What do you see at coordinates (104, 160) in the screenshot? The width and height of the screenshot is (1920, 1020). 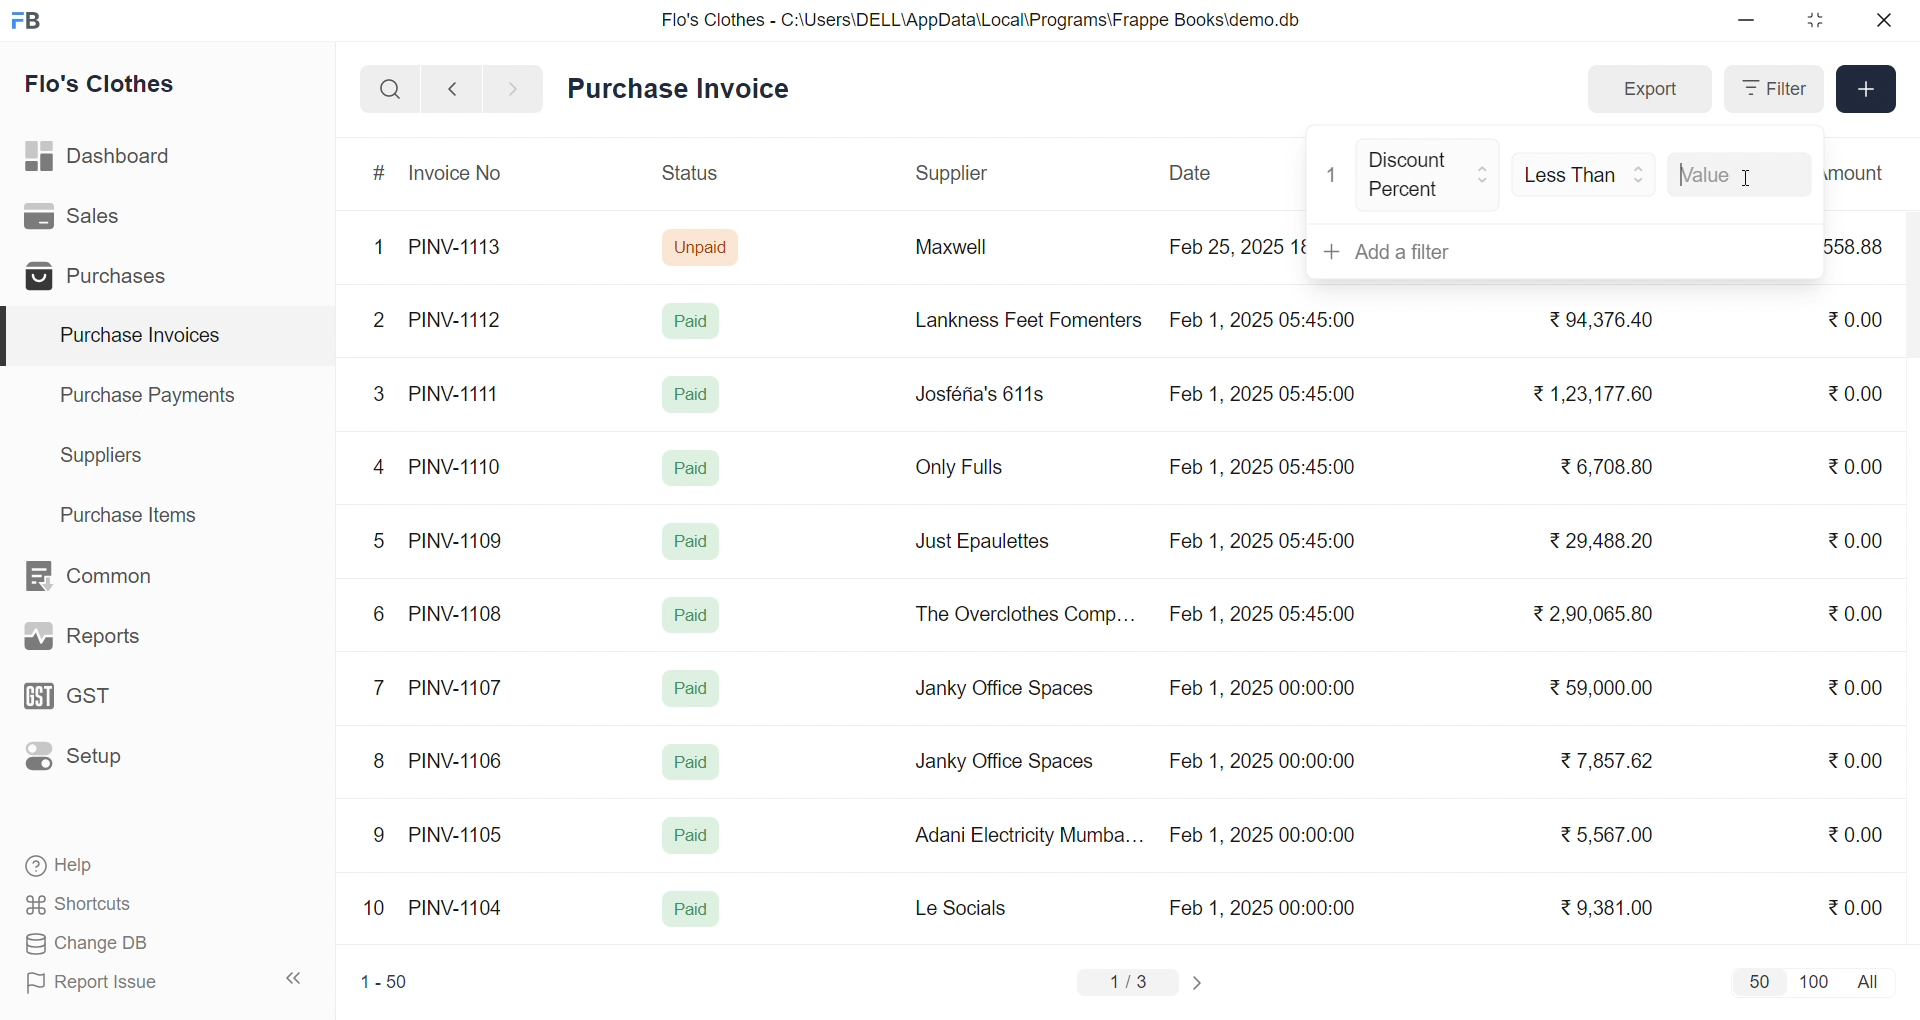 I see `Dashboard` at bounding box center [104, 160].